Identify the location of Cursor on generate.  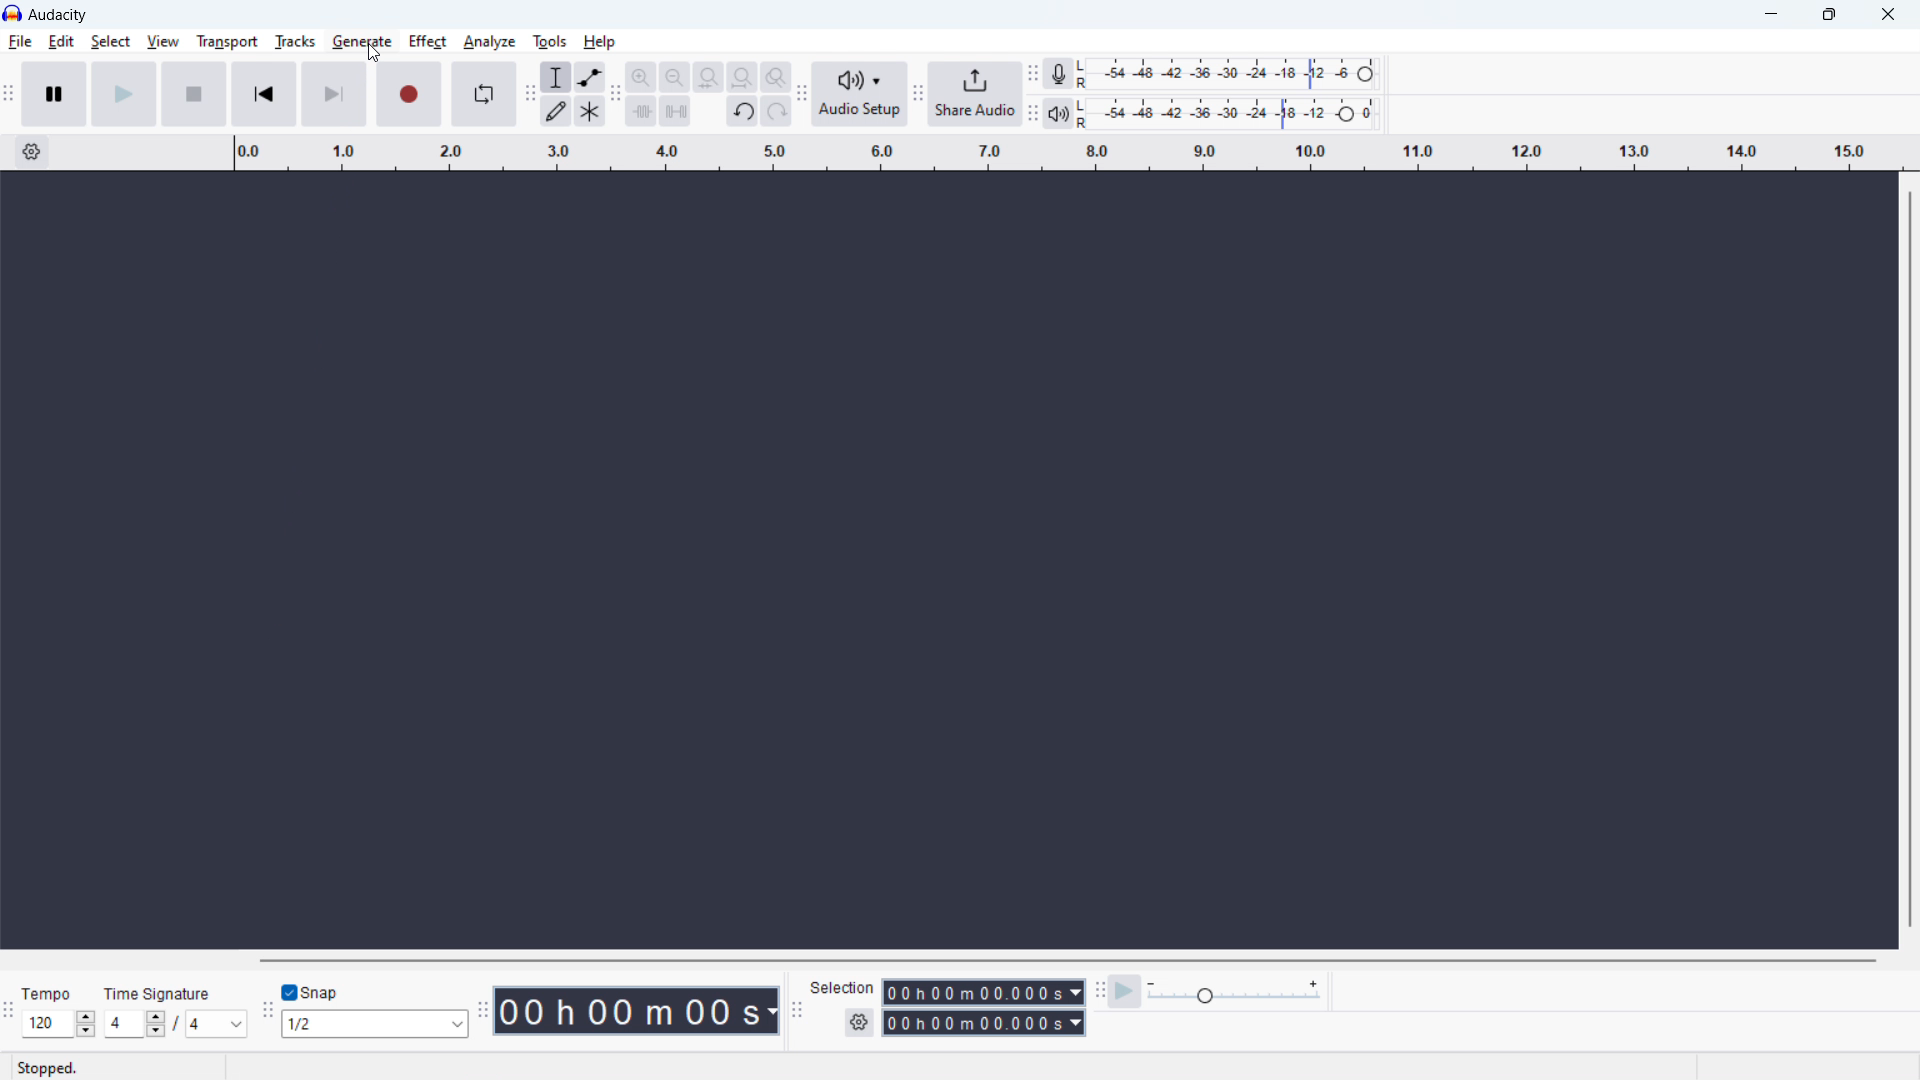
(362, 44).